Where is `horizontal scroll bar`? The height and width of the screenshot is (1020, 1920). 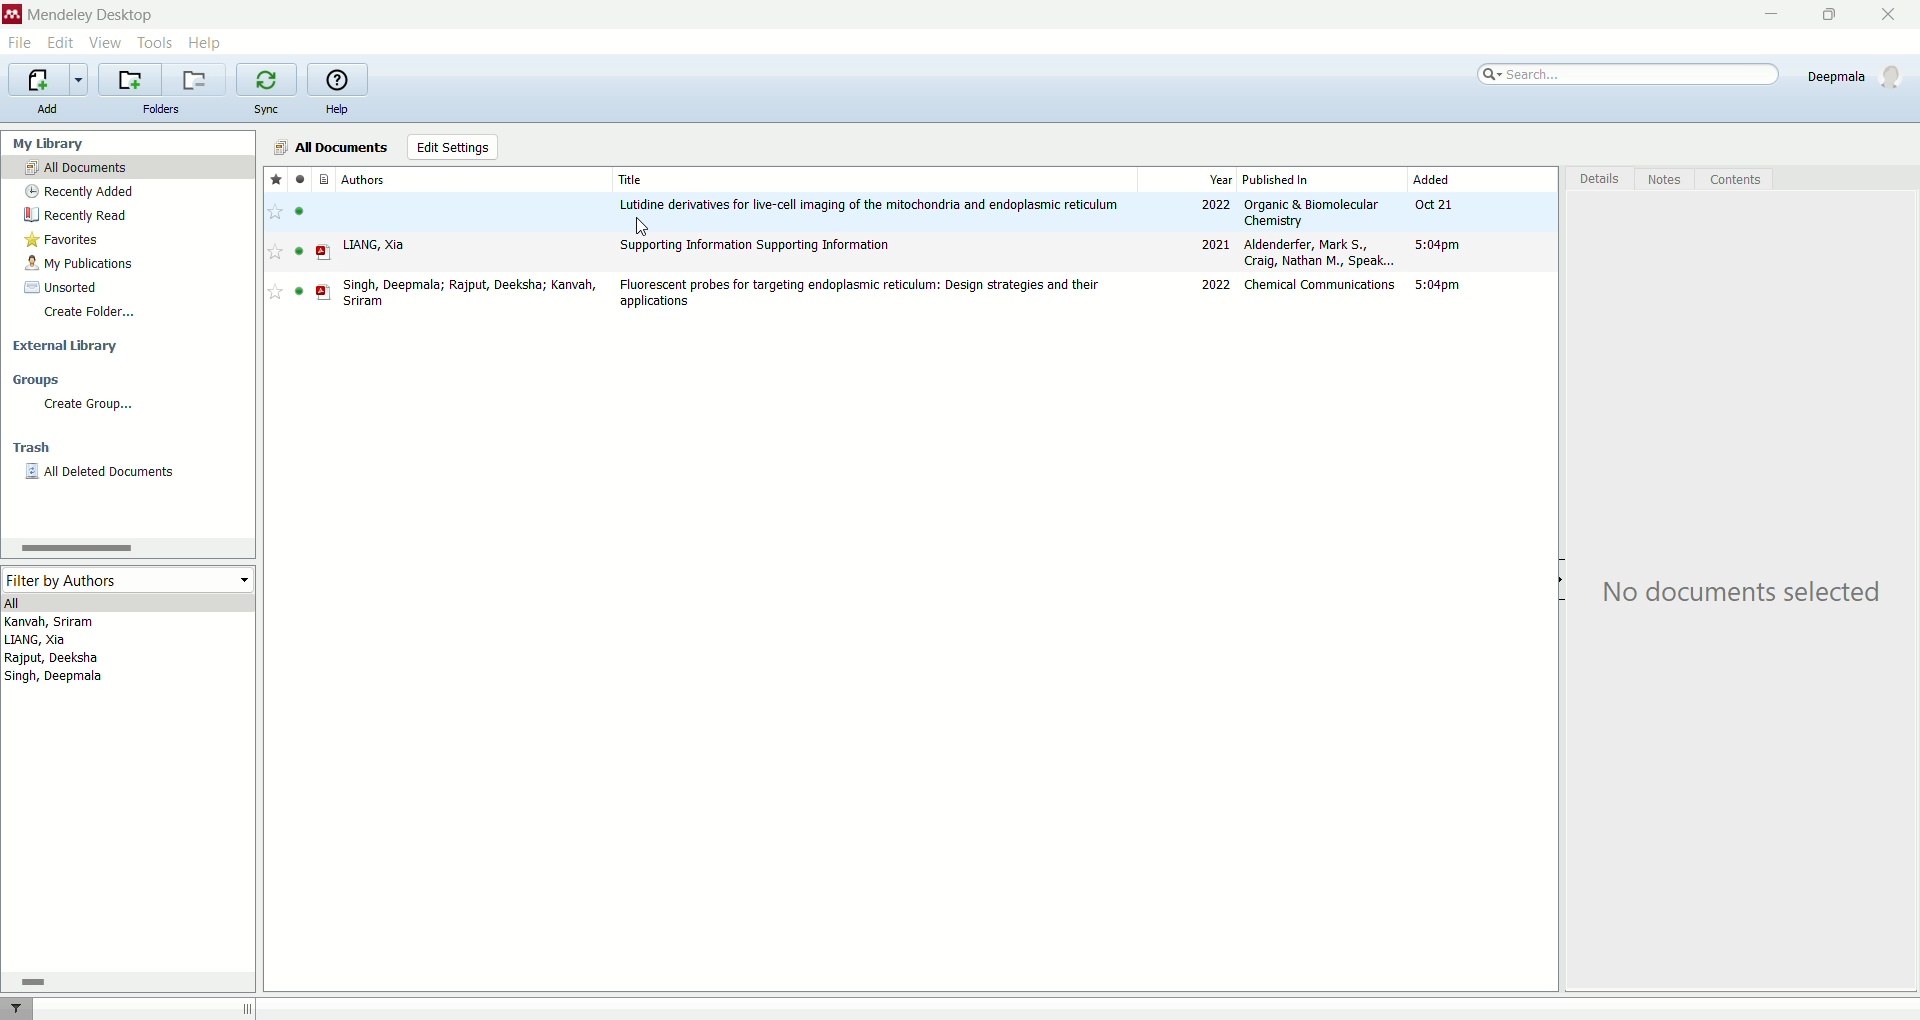 horizontal scroll bar is located at coordinates (130, 982).